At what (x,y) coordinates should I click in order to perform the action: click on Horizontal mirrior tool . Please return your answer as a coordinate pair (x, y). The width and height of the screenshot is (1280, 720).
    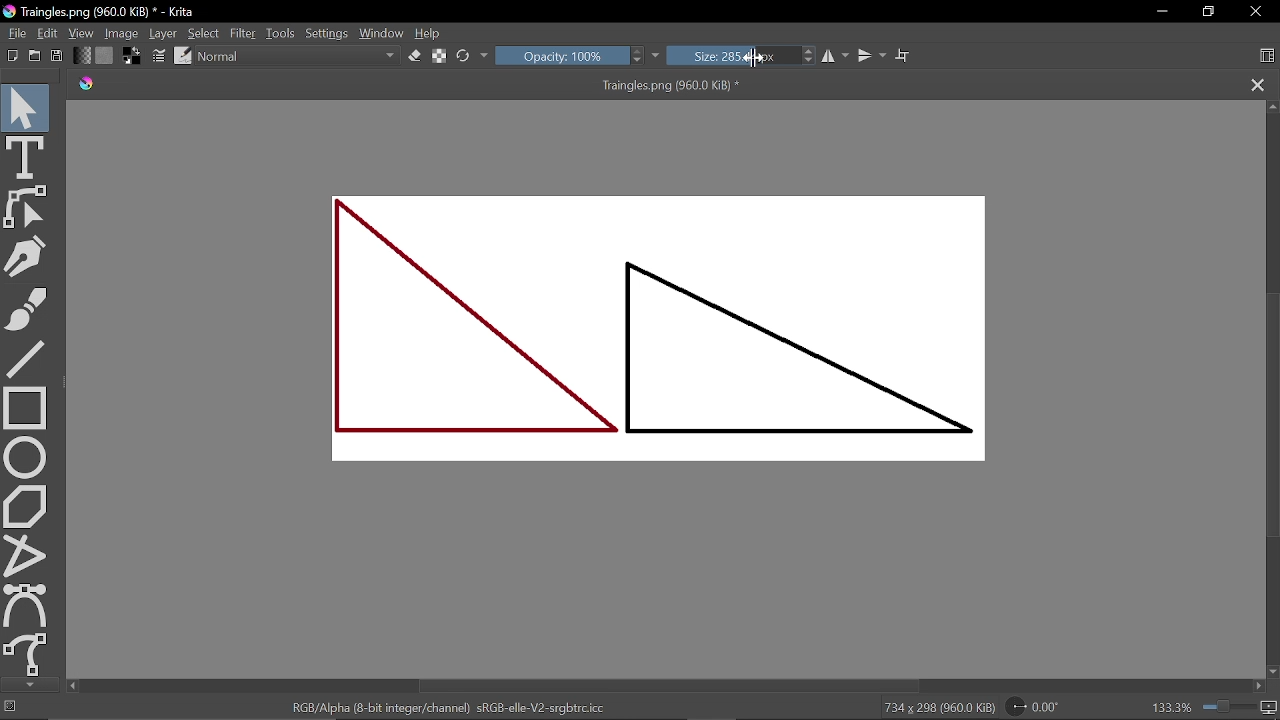
    Looking at the image, I should click on (837, 56).